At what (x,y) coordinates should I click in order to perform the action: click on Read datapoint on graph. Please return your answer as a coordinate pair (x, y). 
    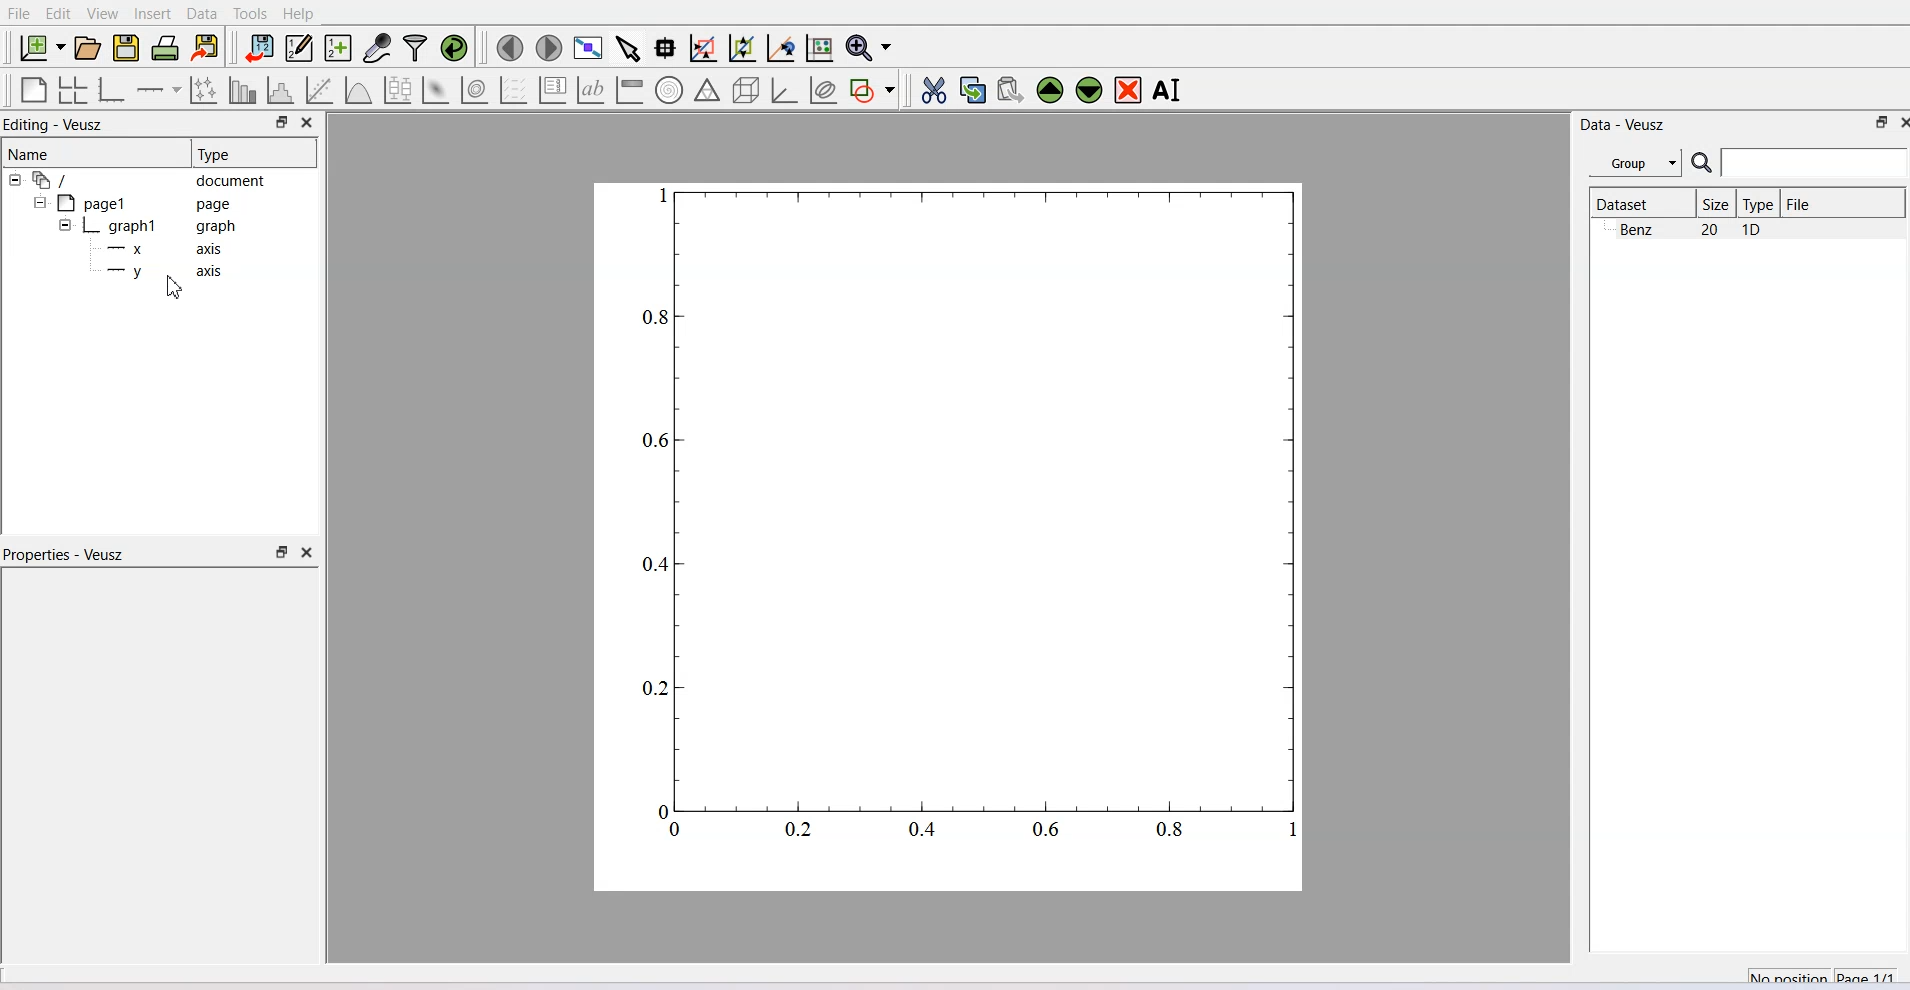
    Looking at the image, I should click on (666, 48).